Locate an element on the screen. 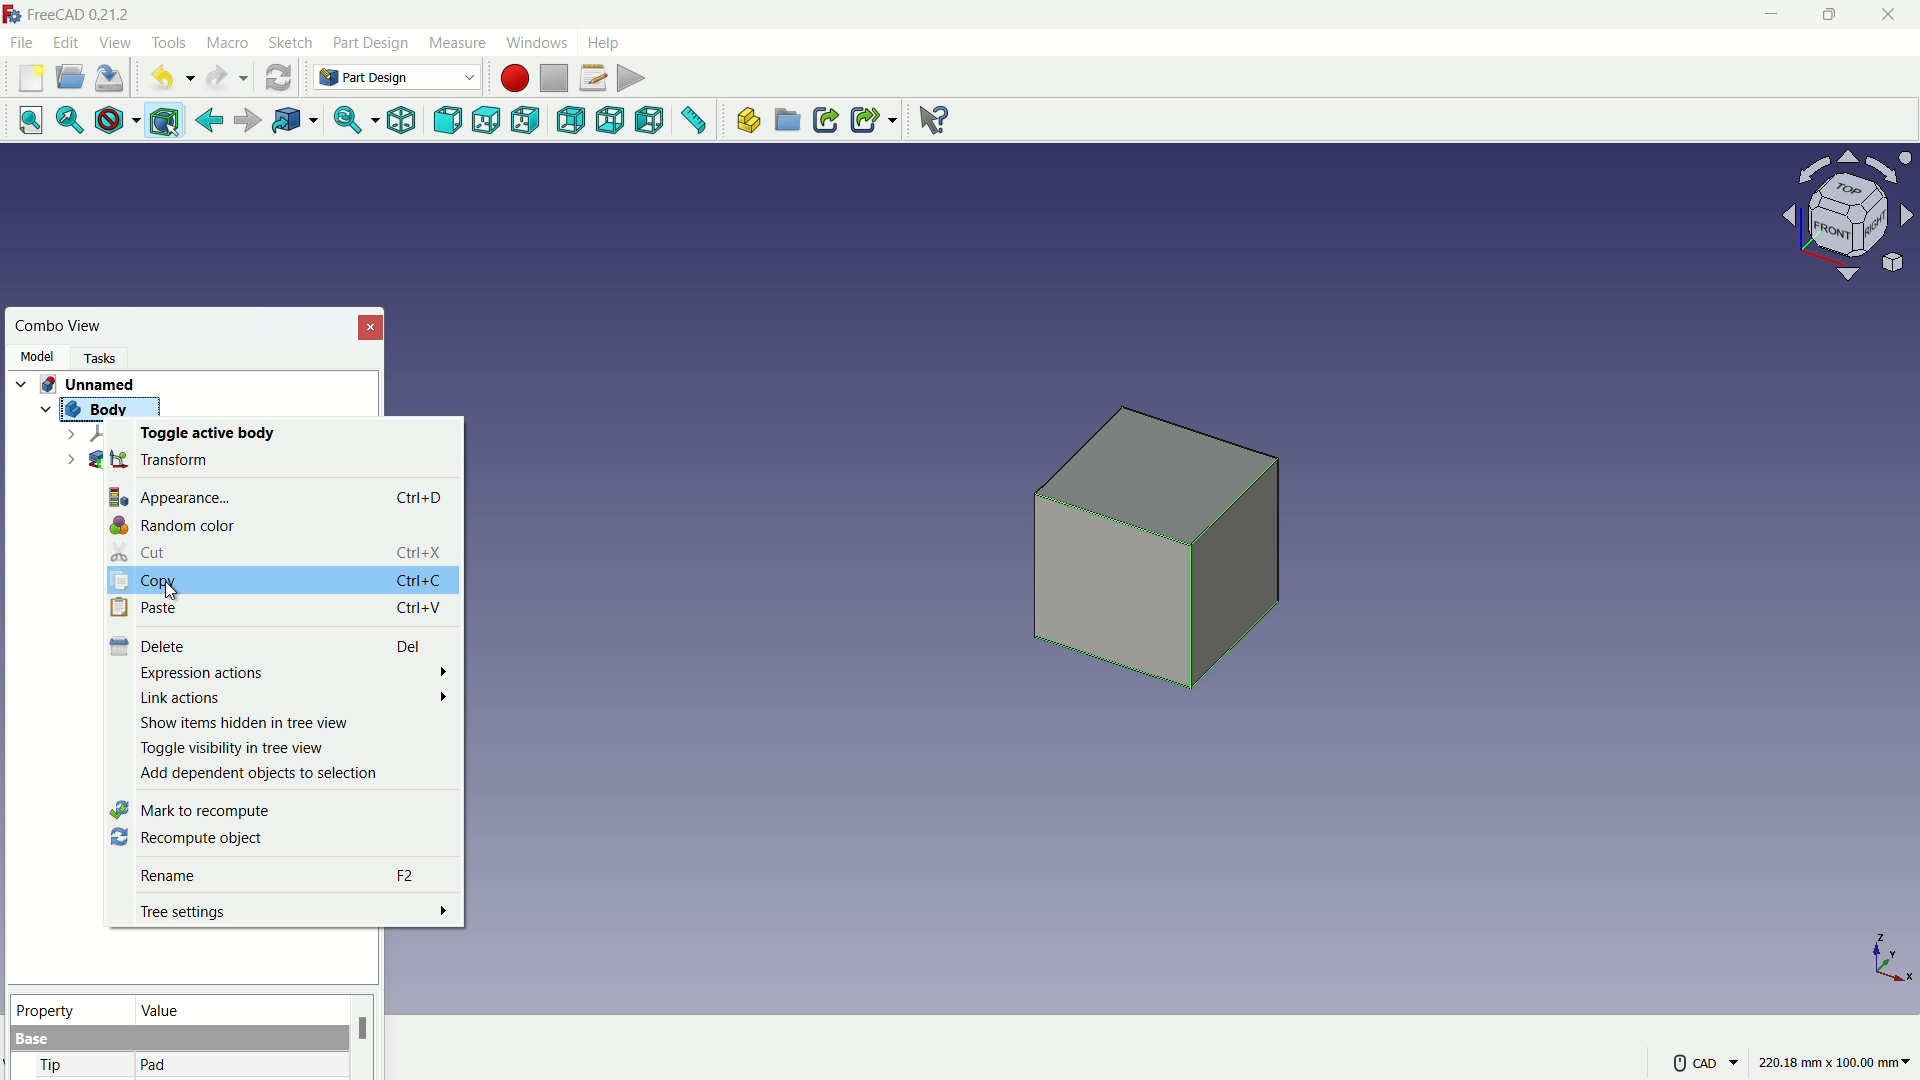 The width and height of the screenshot is (1920, 1080). new file is located at coordinates (31, 78).